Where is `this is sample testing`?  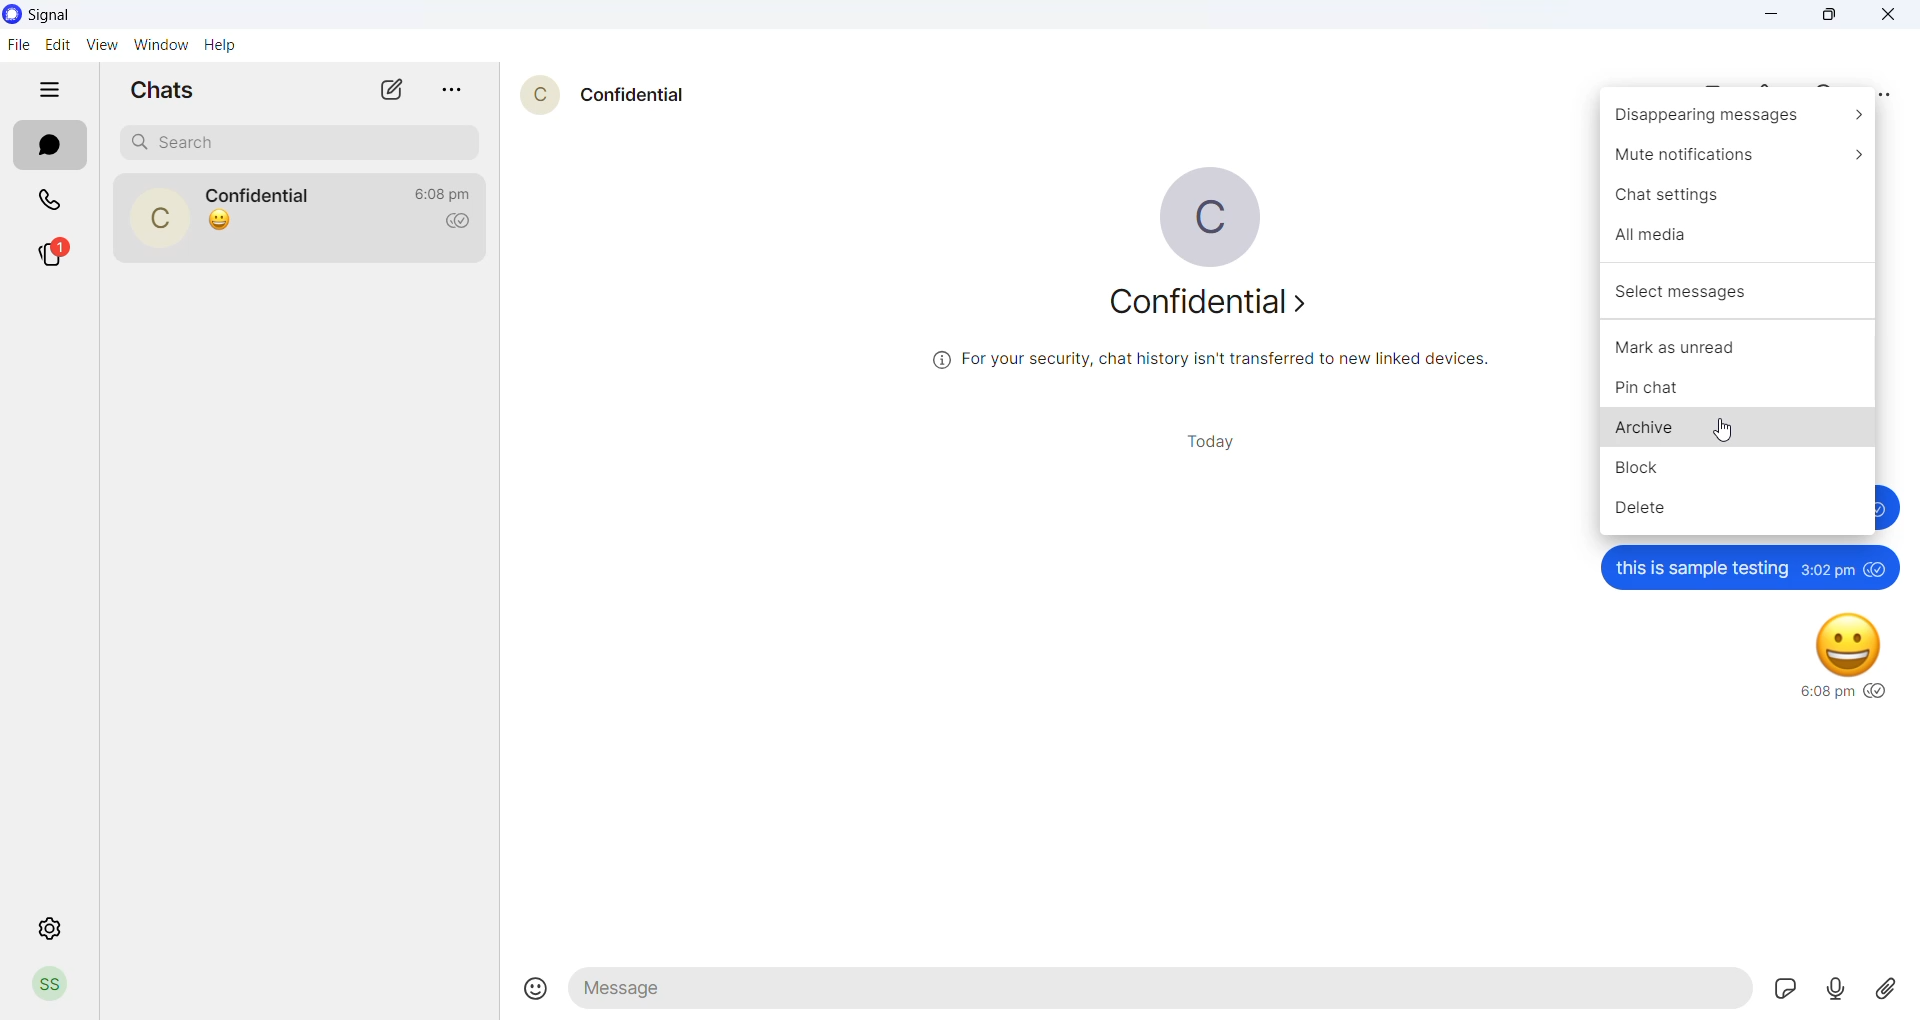
this is sample testing is located at coordinates (1702, 568).